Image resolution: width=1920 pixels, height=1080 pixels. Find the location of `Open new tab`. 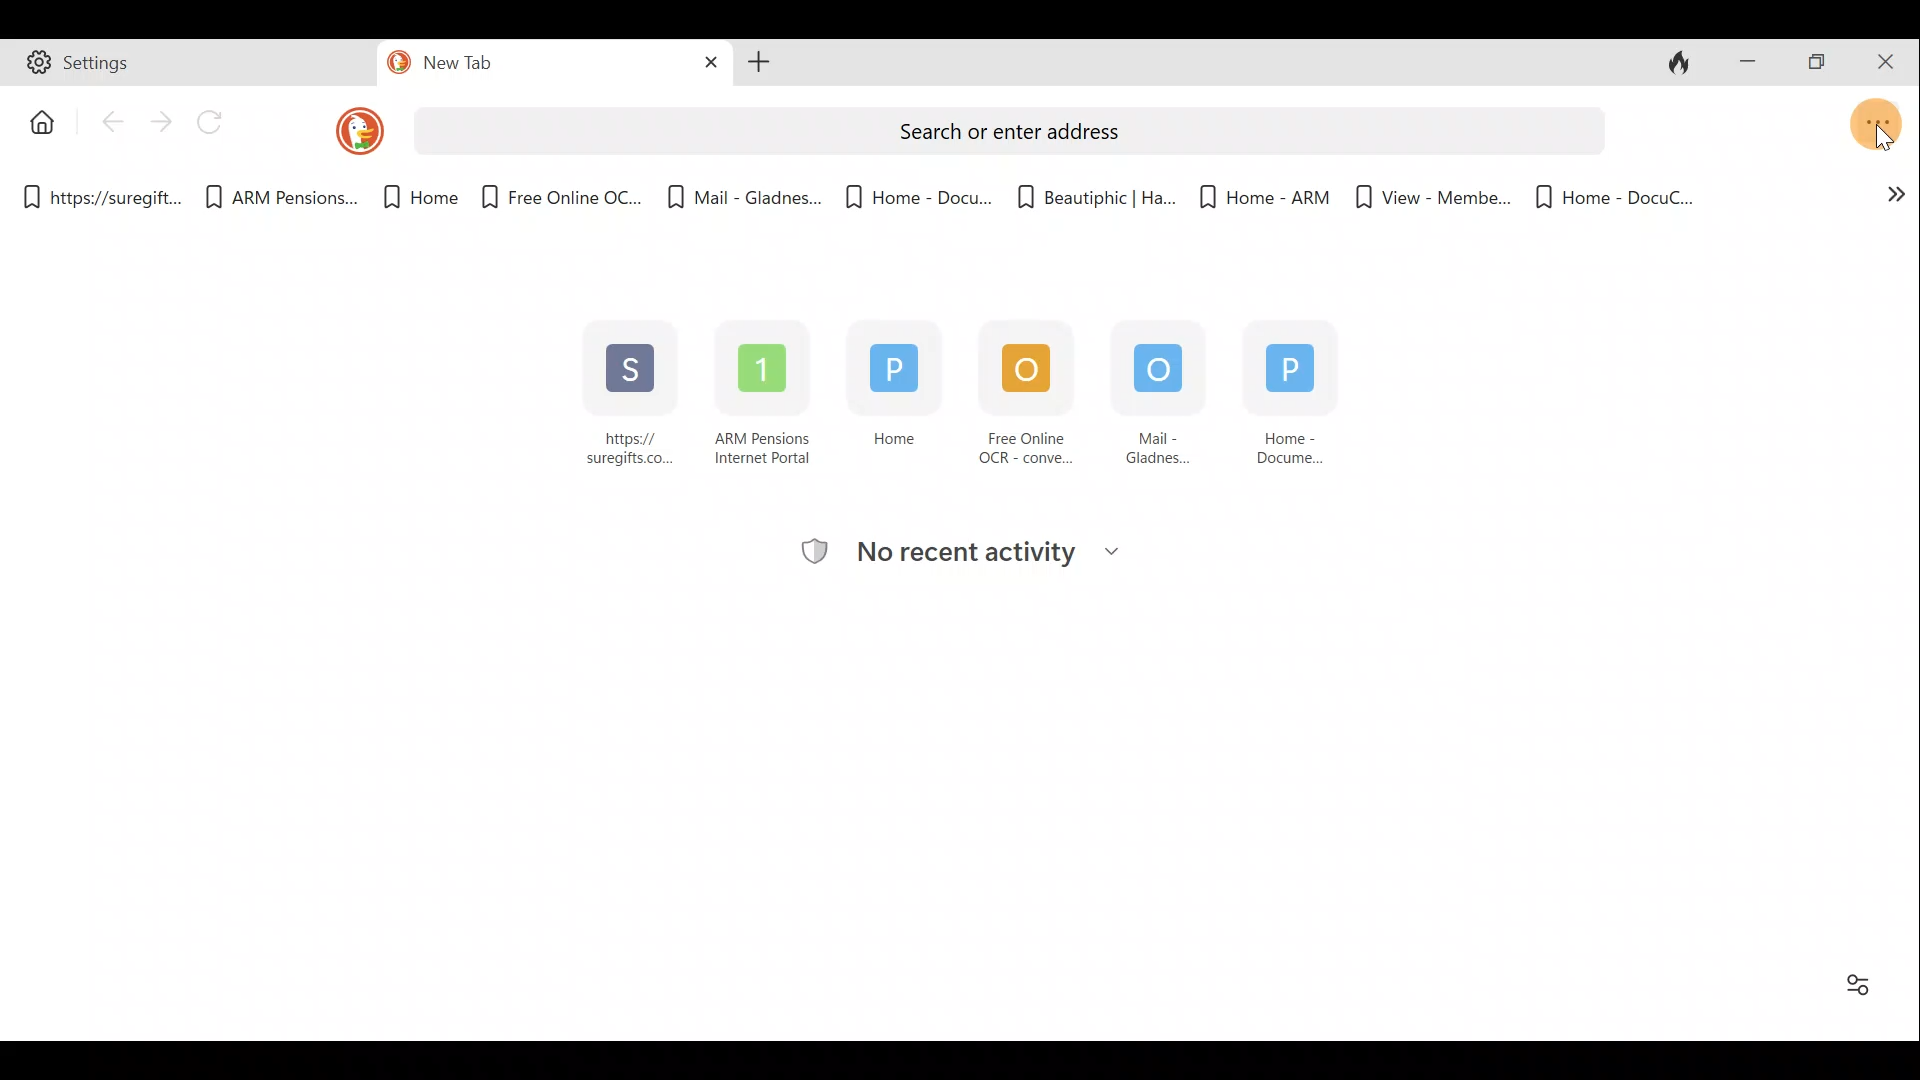

Open new tab is located at coordinates (763, 63).